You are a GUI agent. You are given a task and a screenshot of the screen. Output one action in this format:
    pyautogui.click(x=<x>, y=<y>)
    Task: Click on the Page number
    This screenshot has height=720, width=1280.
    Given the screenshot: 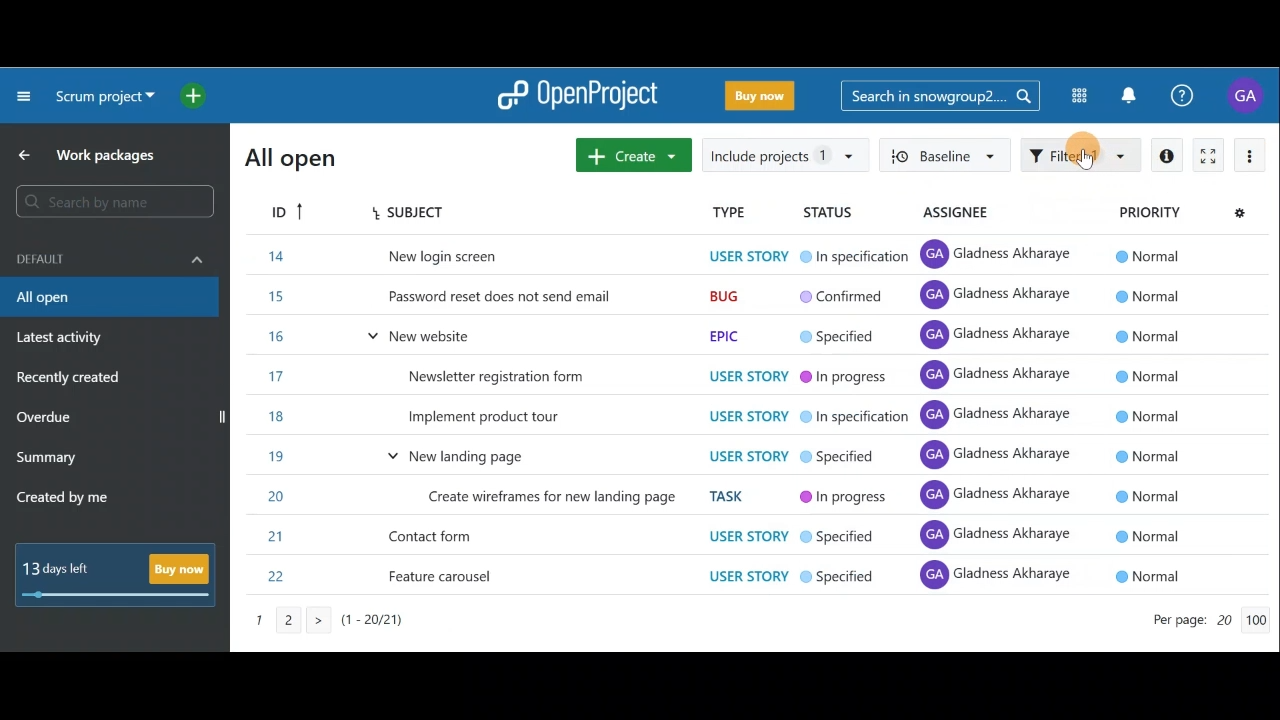 What is the action you would take?
    pyautogui.click(x=360, y=626)
    